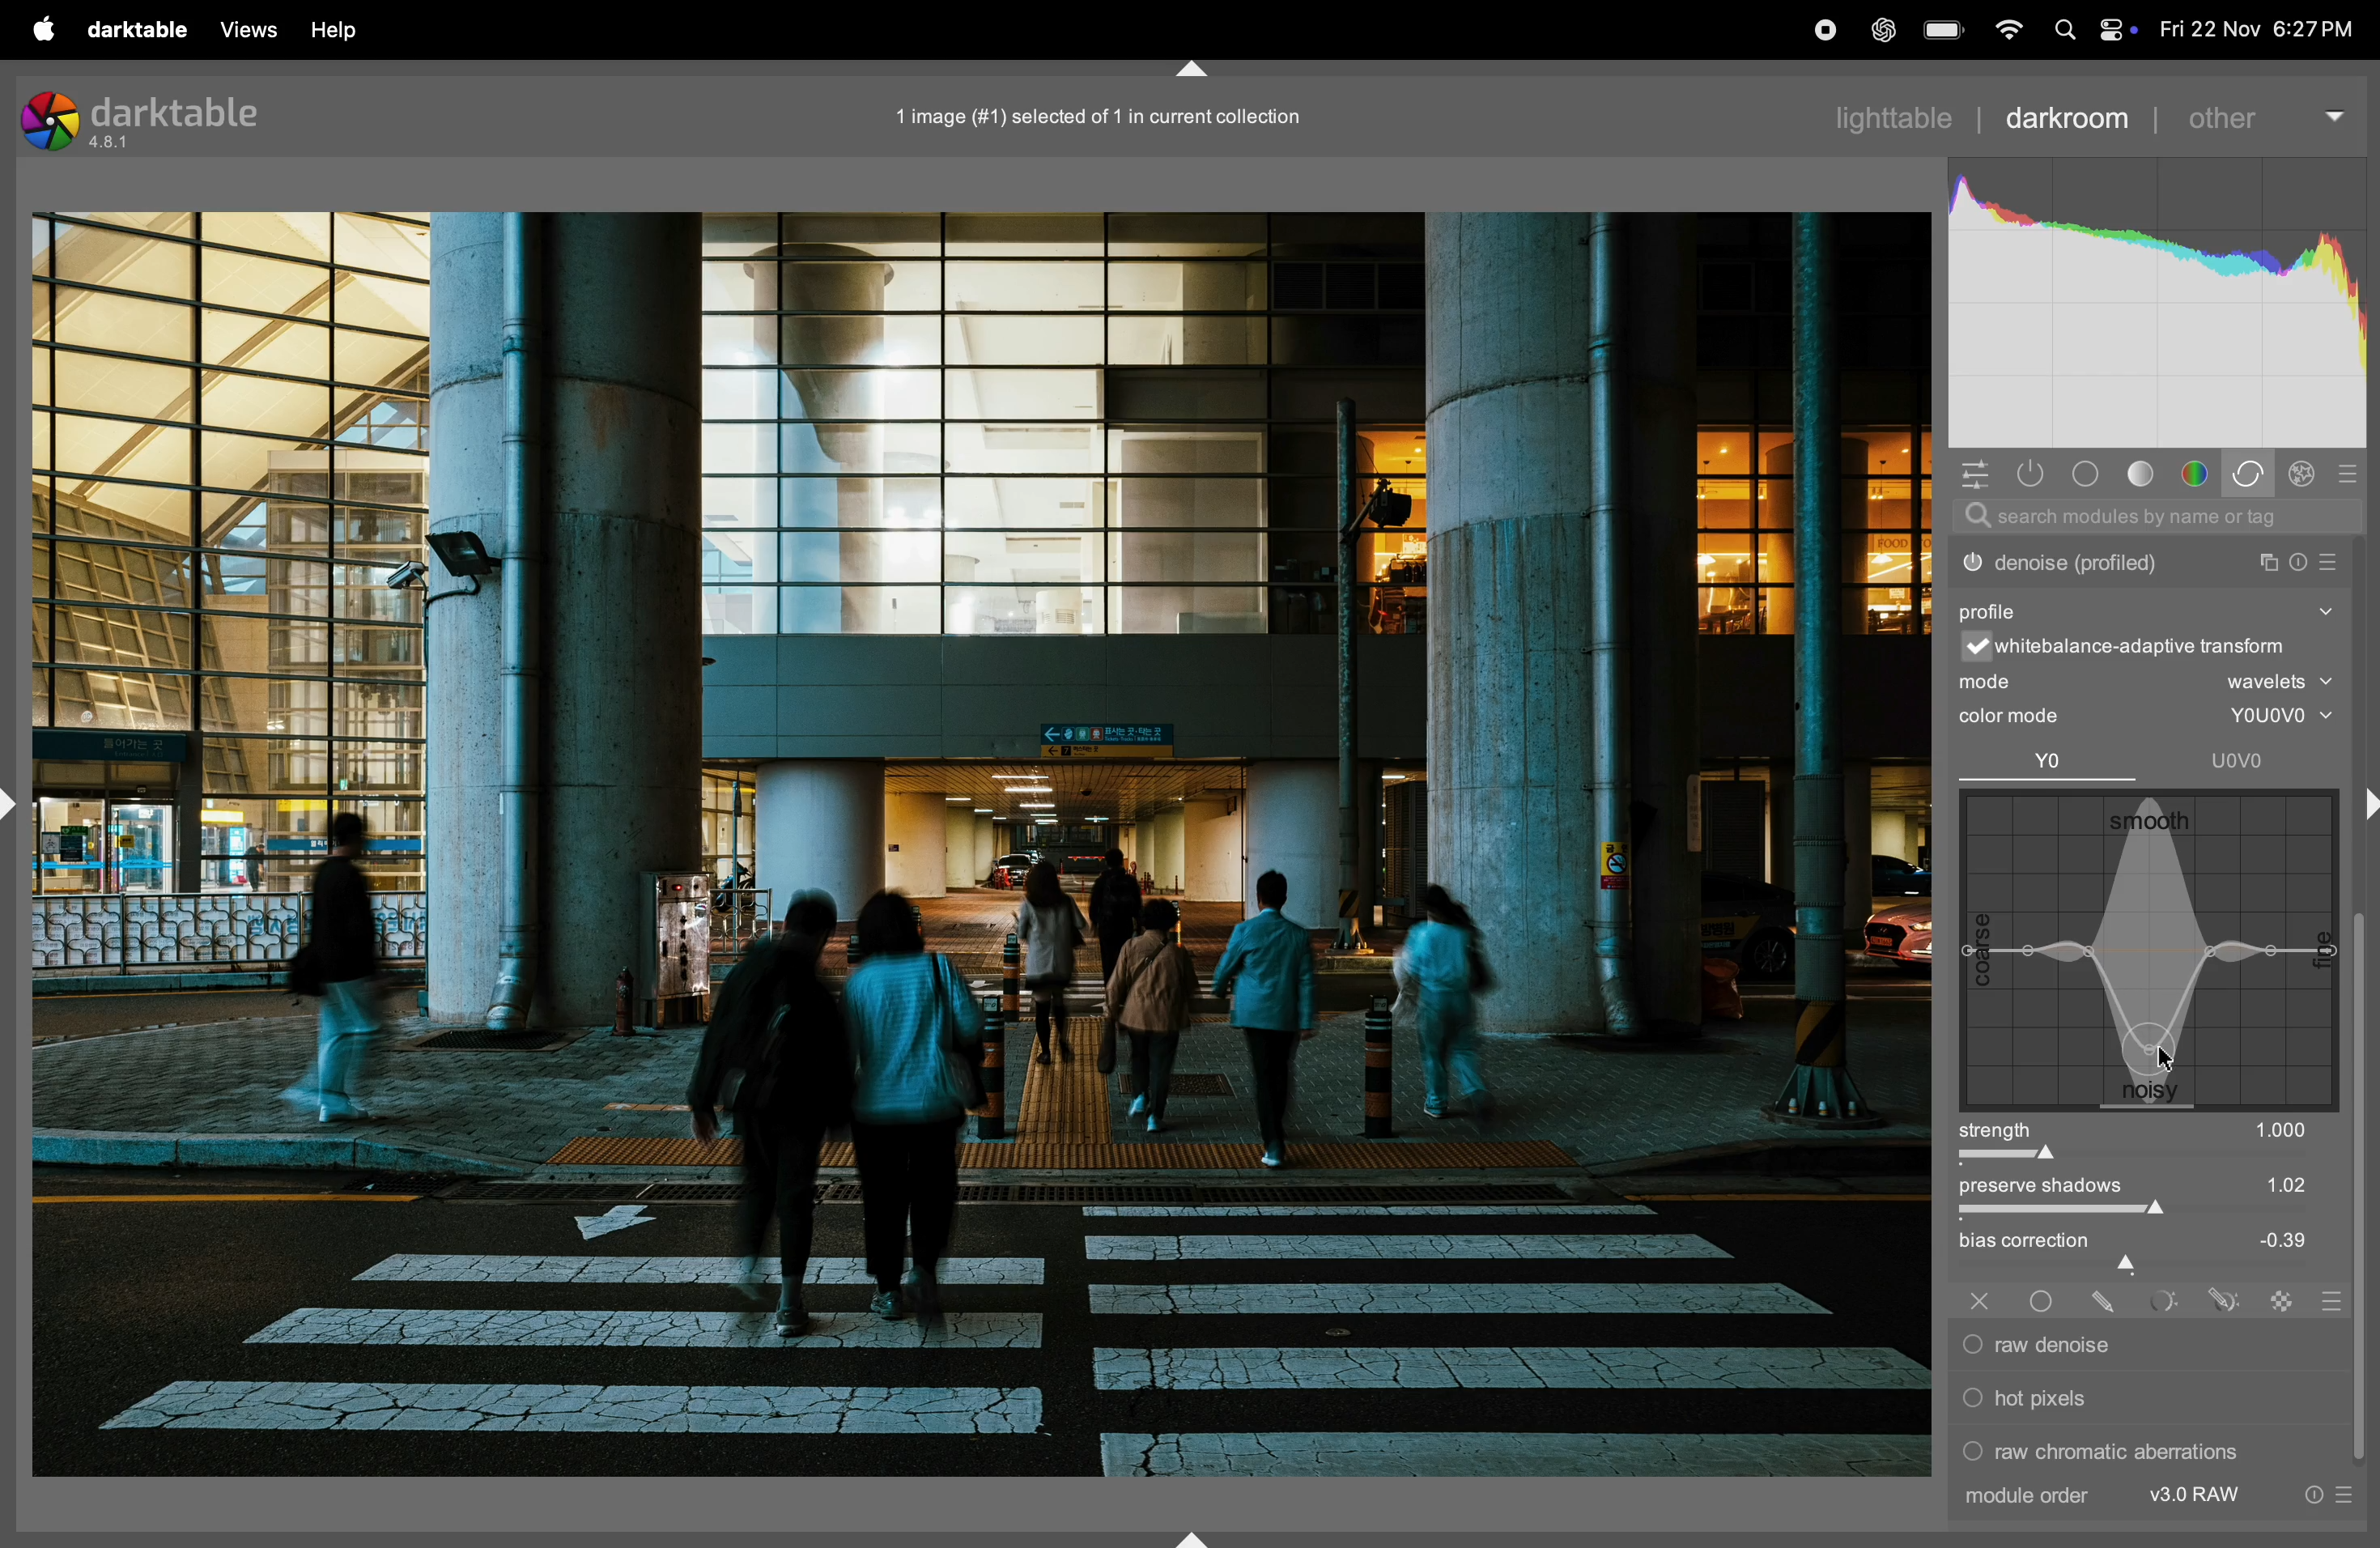 This screenshot has height=1548, width=2380. I want to click on wifi, so click(2007, 31).